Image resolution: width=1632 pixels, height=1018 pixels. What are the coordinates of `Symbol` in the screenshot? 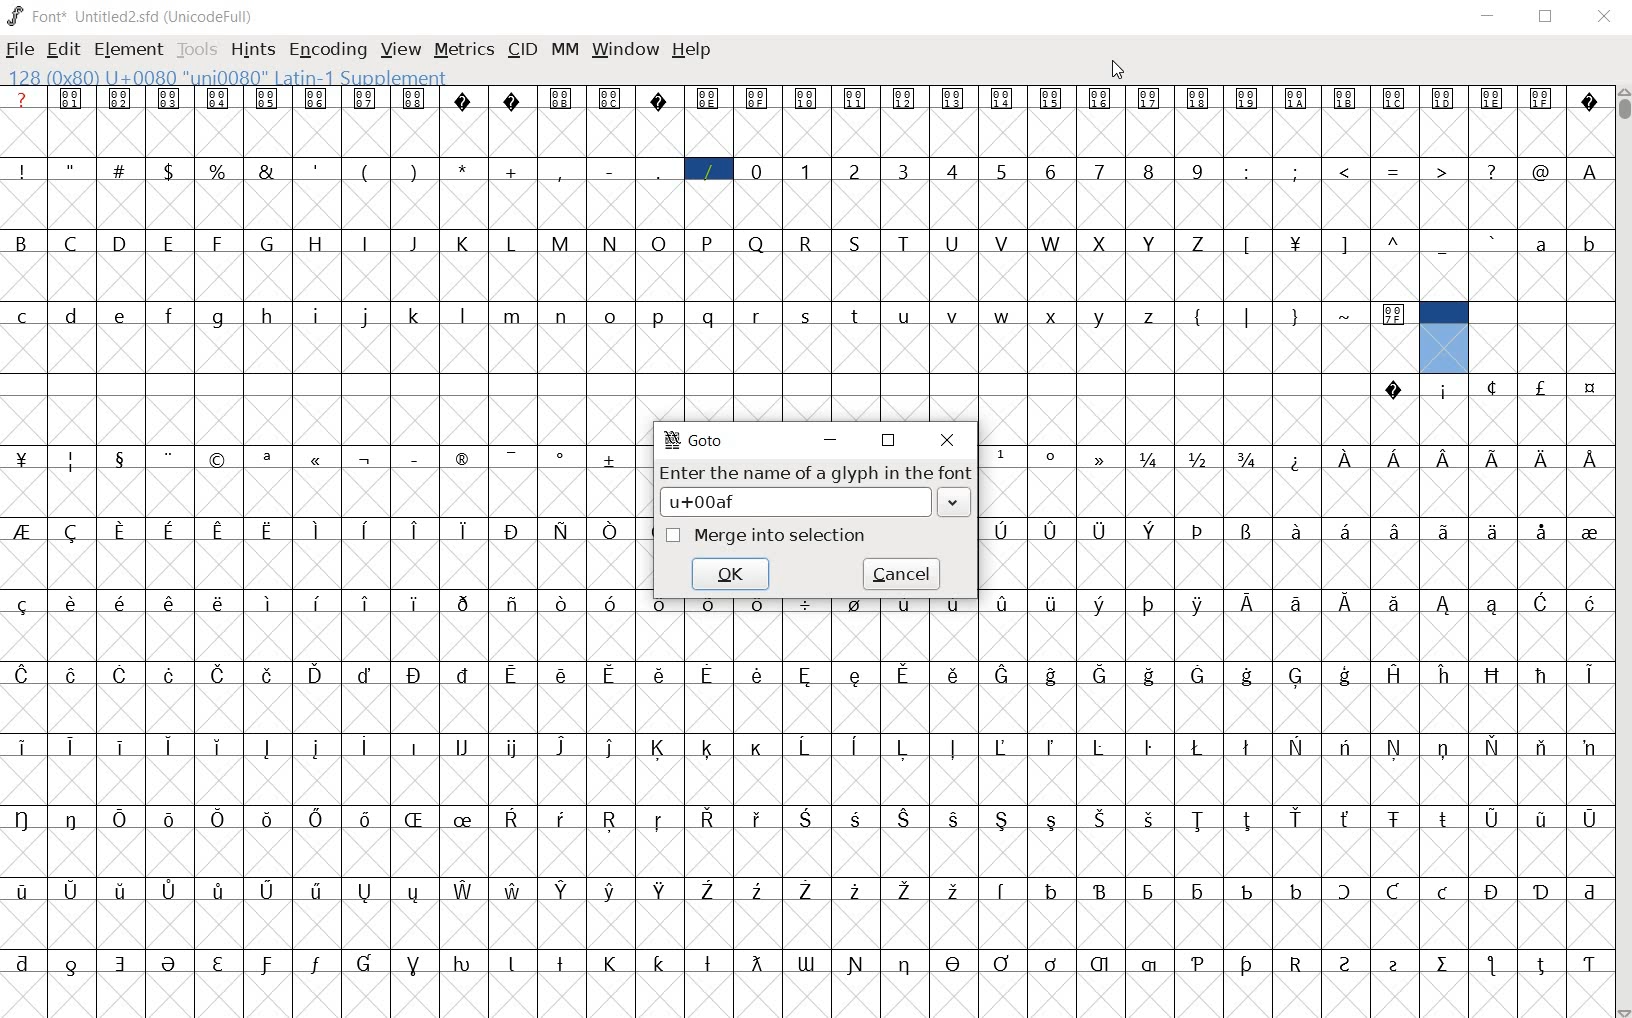 It's located at (1395, 529).